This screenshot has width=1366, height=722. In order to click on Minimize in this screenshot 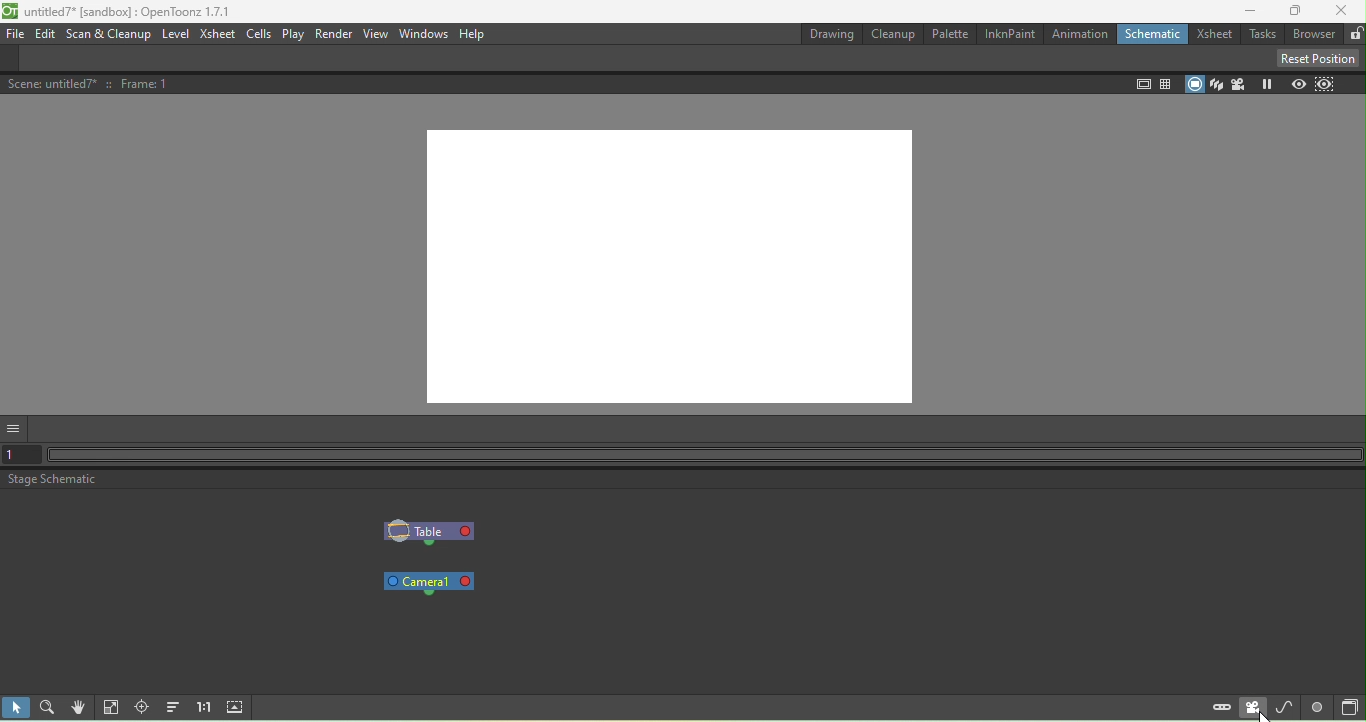, I will do `click(1244, 12)`.